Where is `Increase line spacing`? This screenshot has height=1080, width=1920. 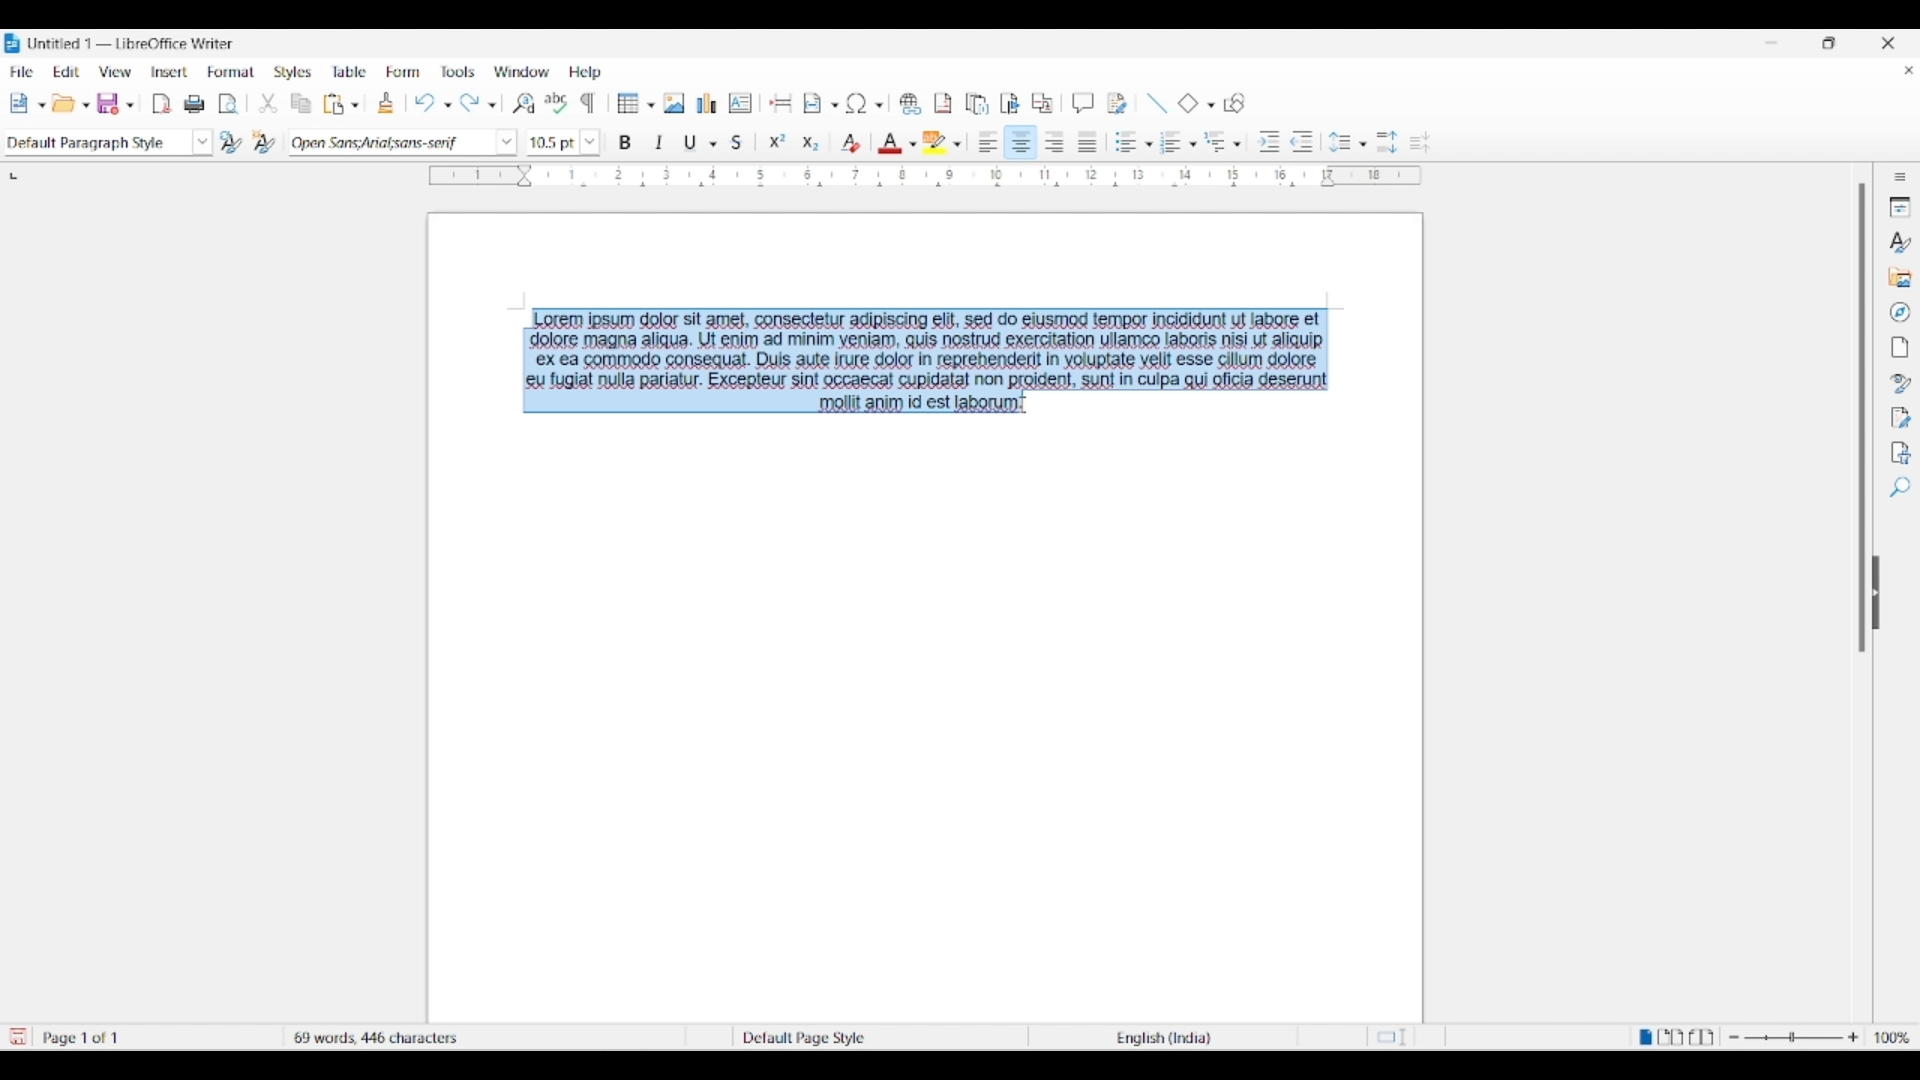 Increase line spacing is located at coordinates (1387, 142).